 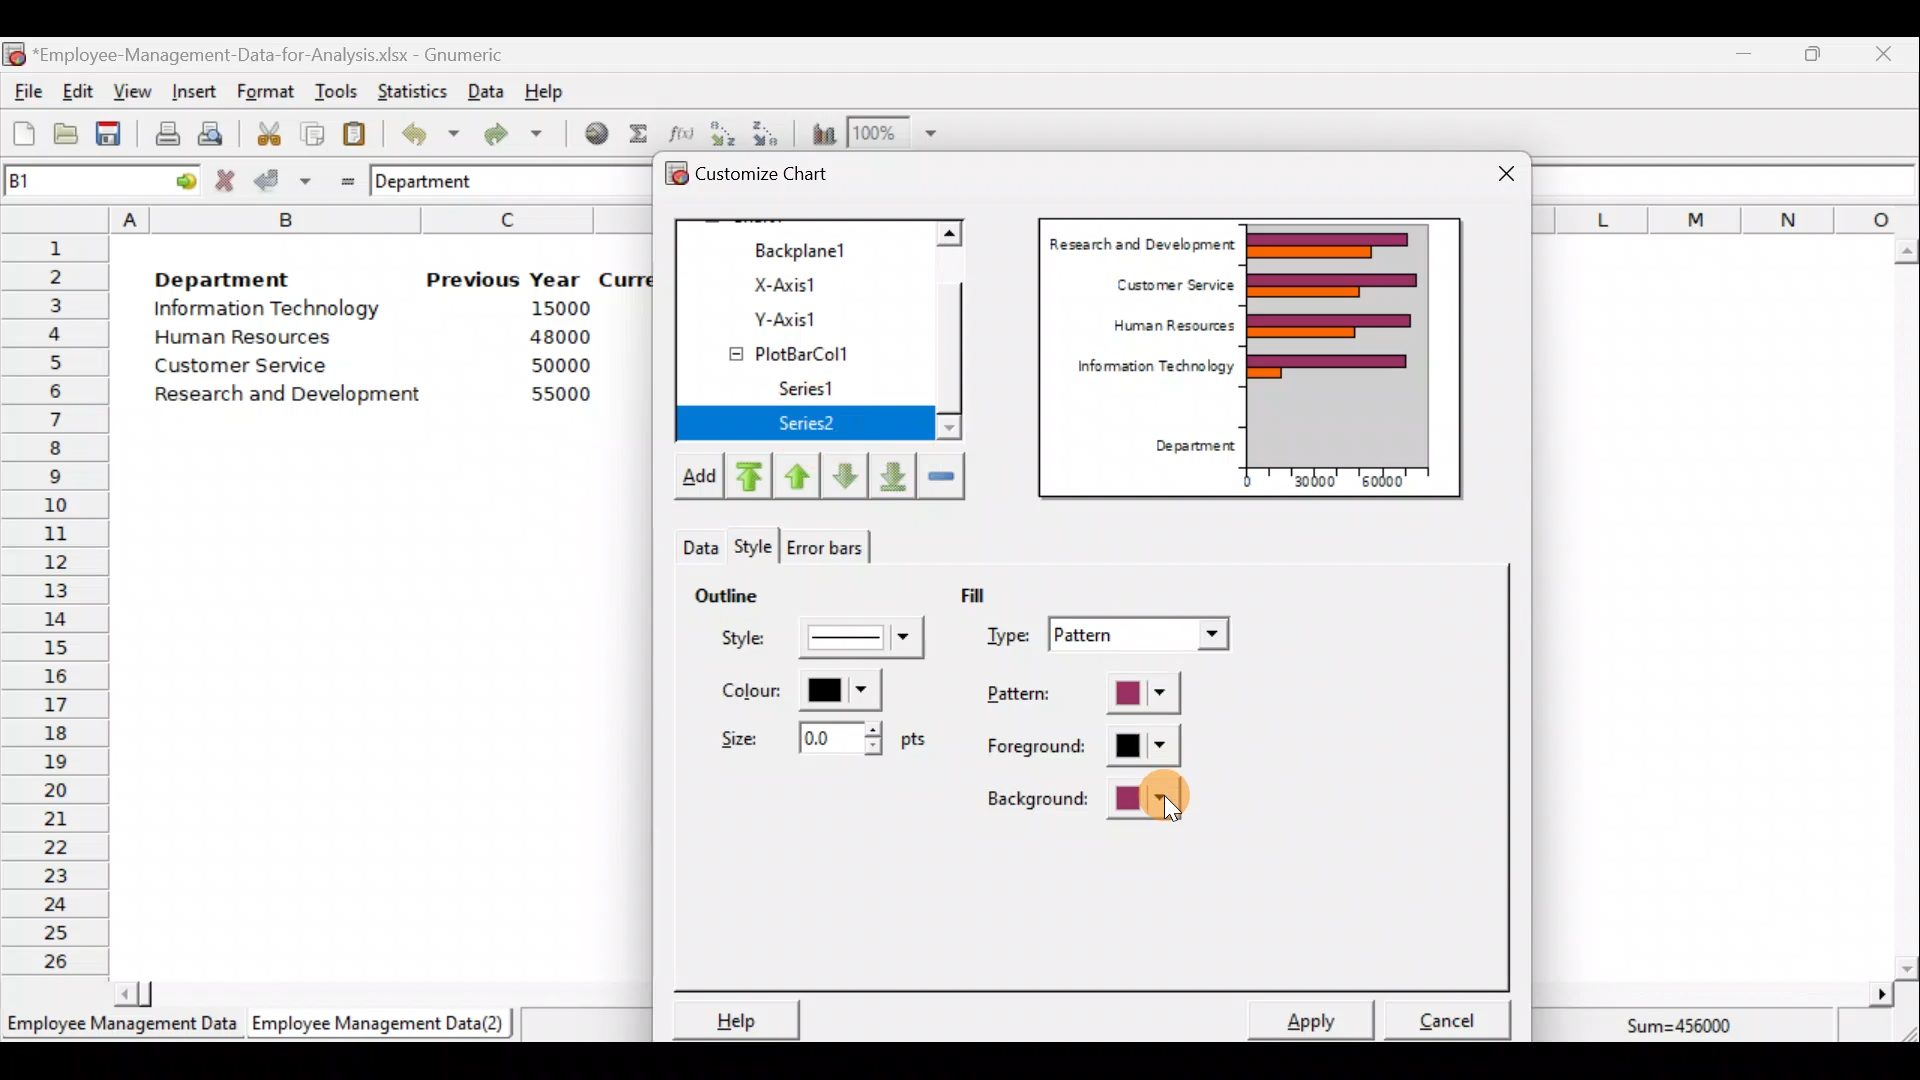 What do you see at coordinates (807, 347) in the screenshot?
I see `PlotBarCol1` at bounding box center [807, 347].